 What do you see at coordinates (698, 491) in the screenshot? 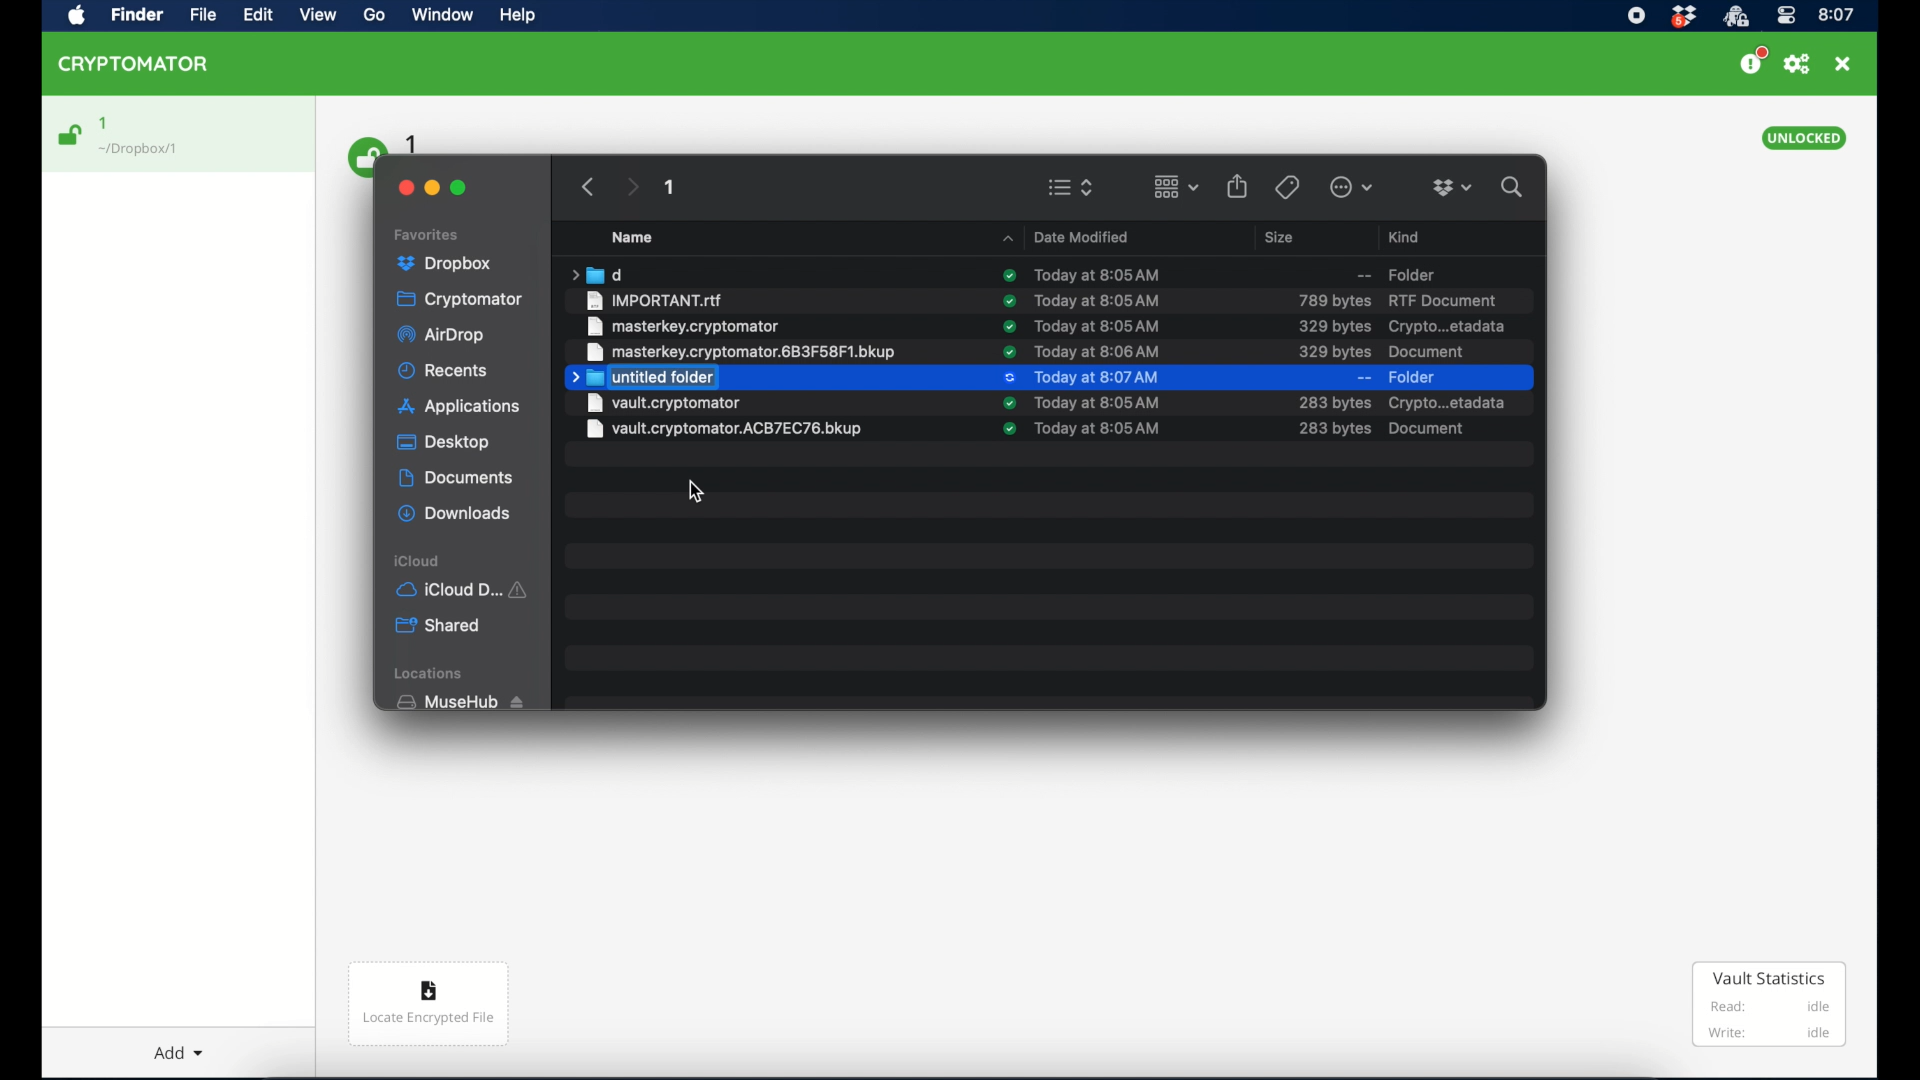
I see `cursor` at bounding box center [698, 491].